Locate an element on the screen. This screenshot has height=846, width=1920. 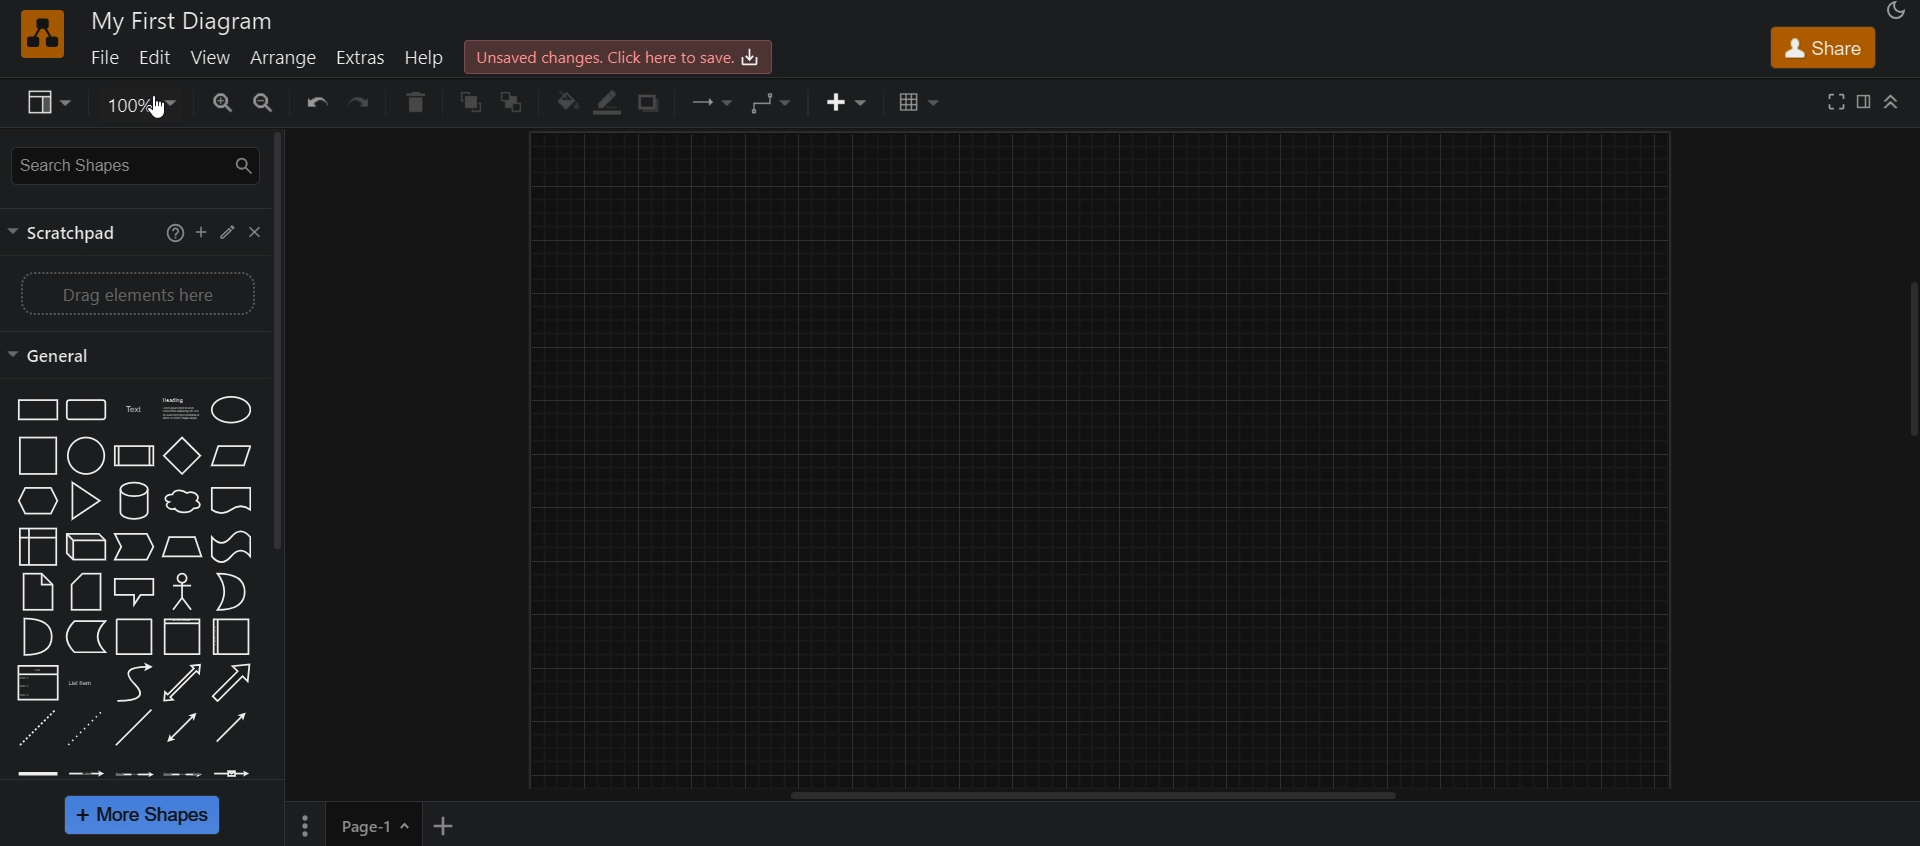
connection is located at coordinates (714, 102).